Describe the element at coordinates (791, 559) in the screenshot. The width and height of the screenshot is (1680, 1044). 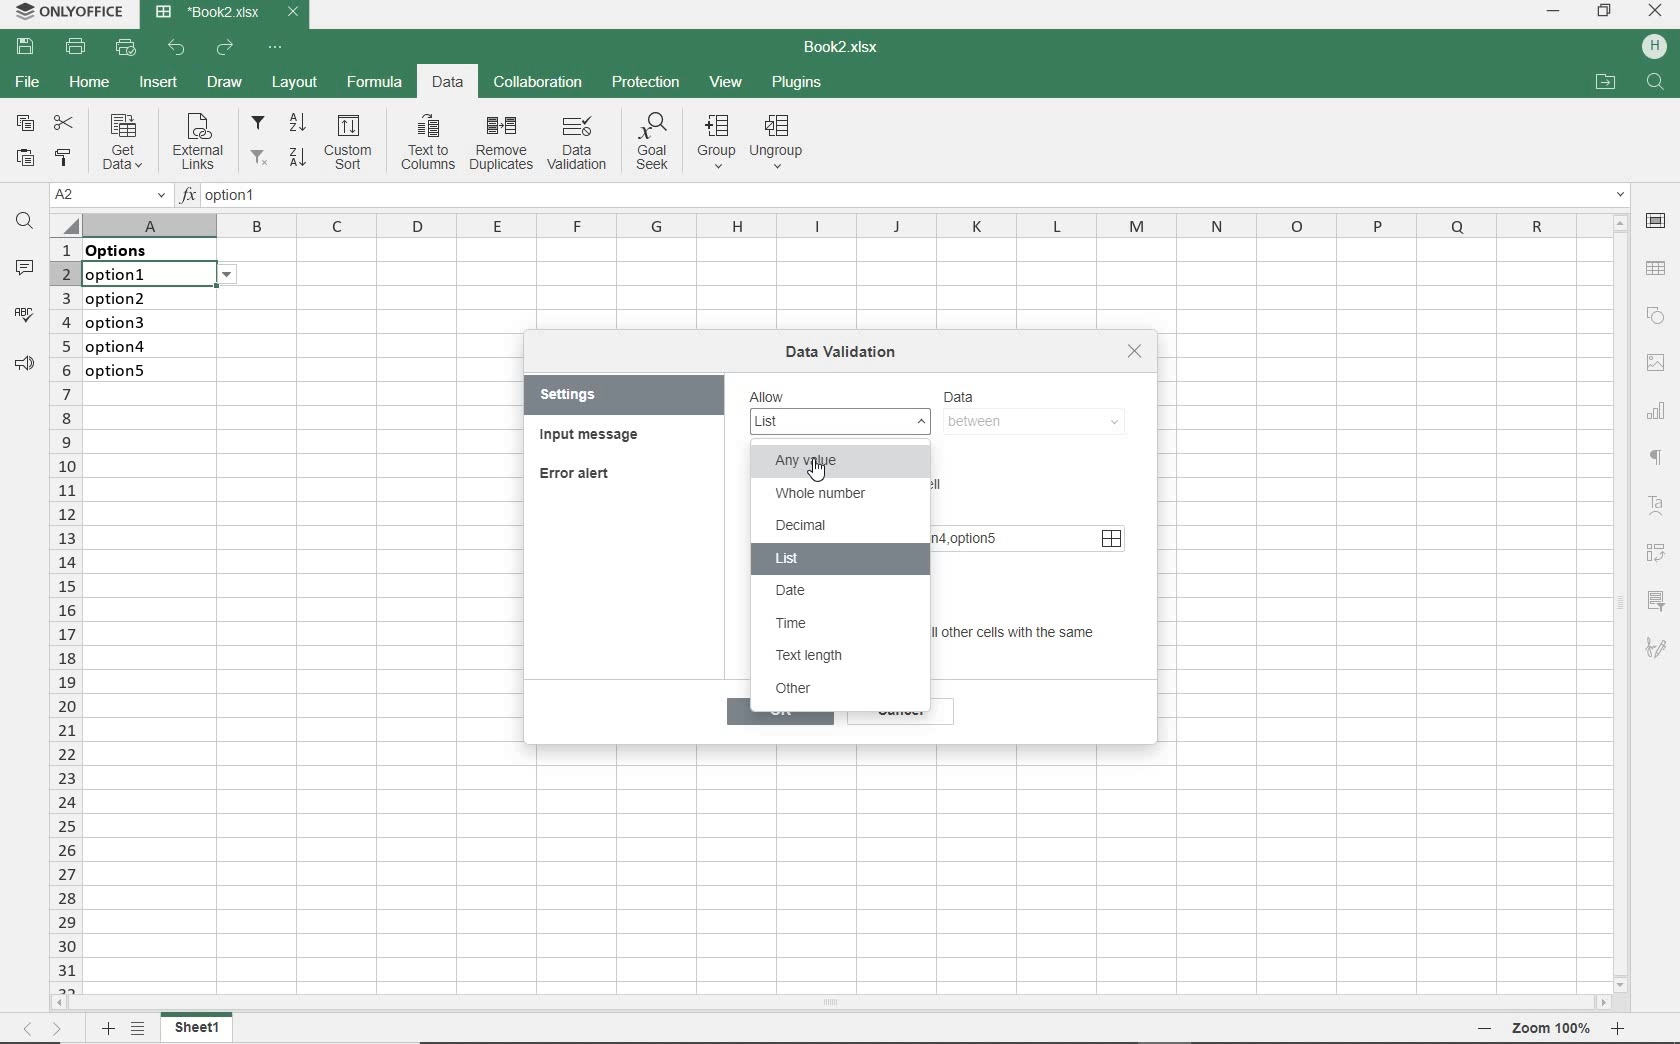
I see `list` at that location.